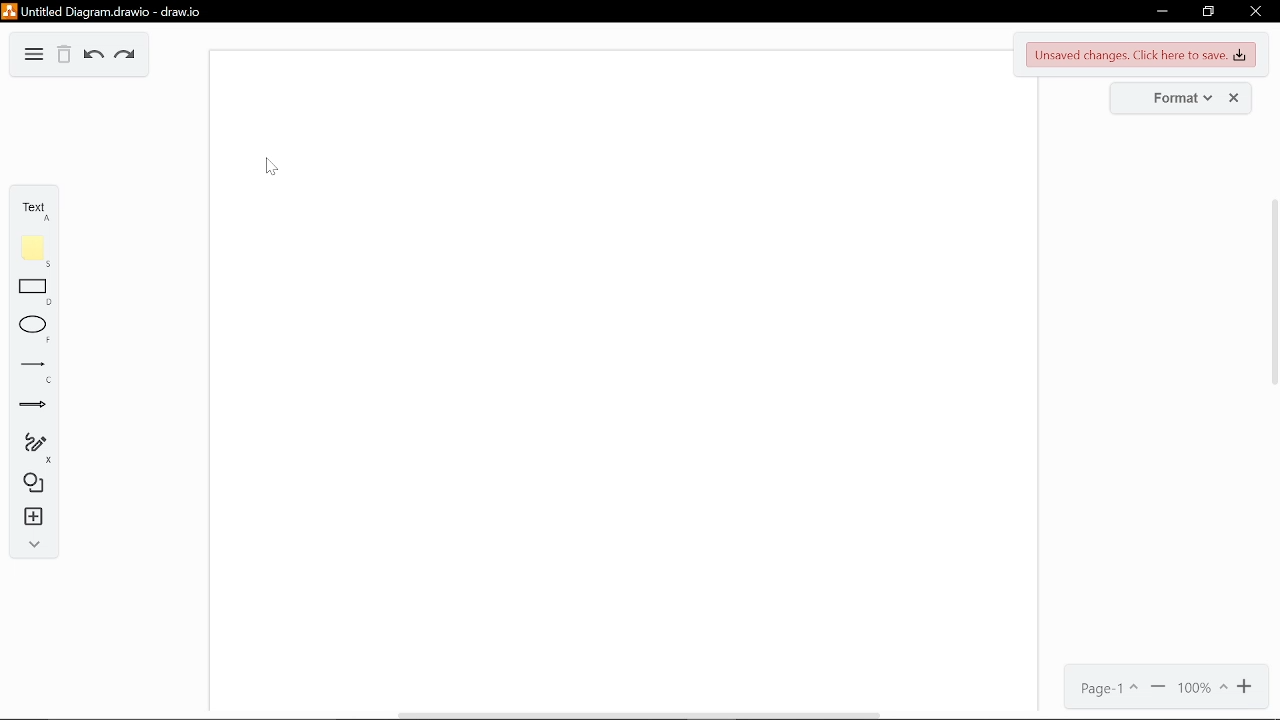 This screenshot has width=1280, height=720. Describe the element at coordinates (34, 55) in the screenshot. I see `More options` at that location.